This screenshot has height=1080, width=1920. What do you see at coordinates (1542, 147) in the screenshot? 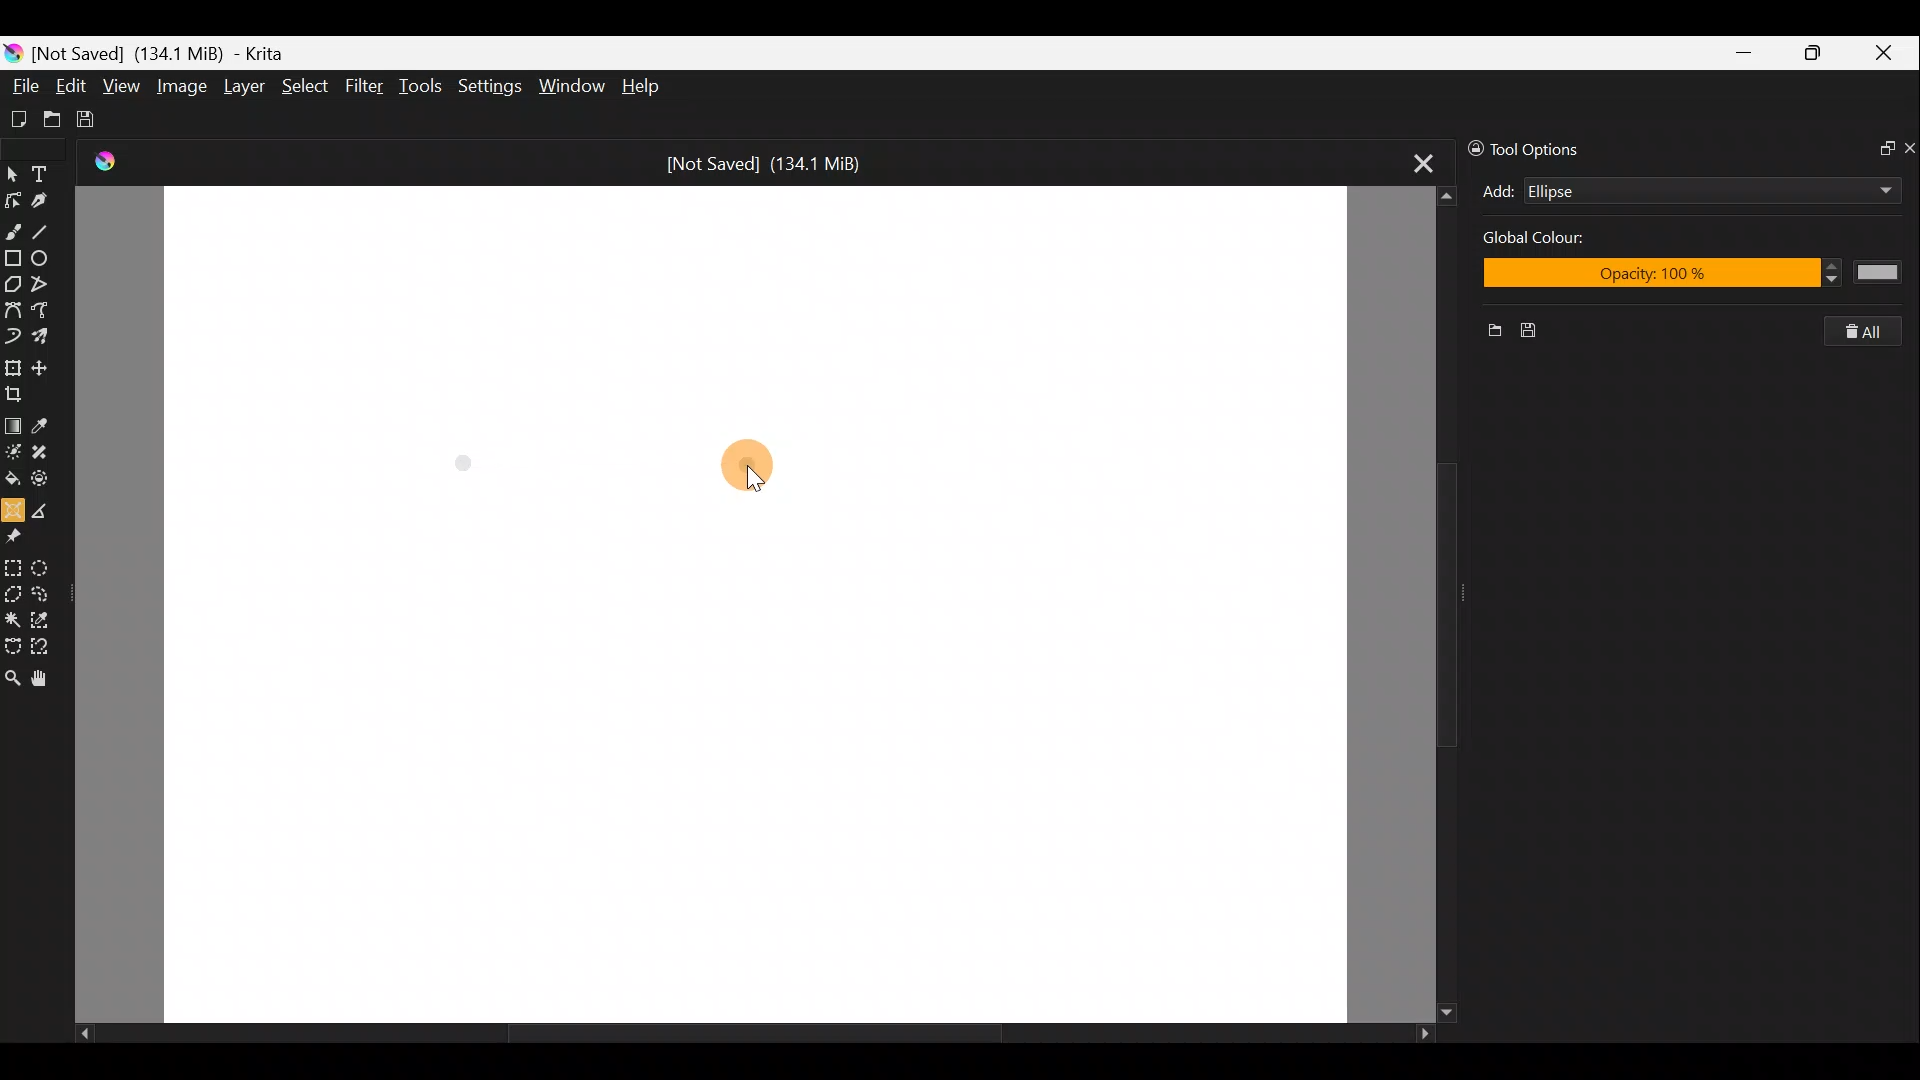
I see `Tool options` at bounding box center [1542, 147].